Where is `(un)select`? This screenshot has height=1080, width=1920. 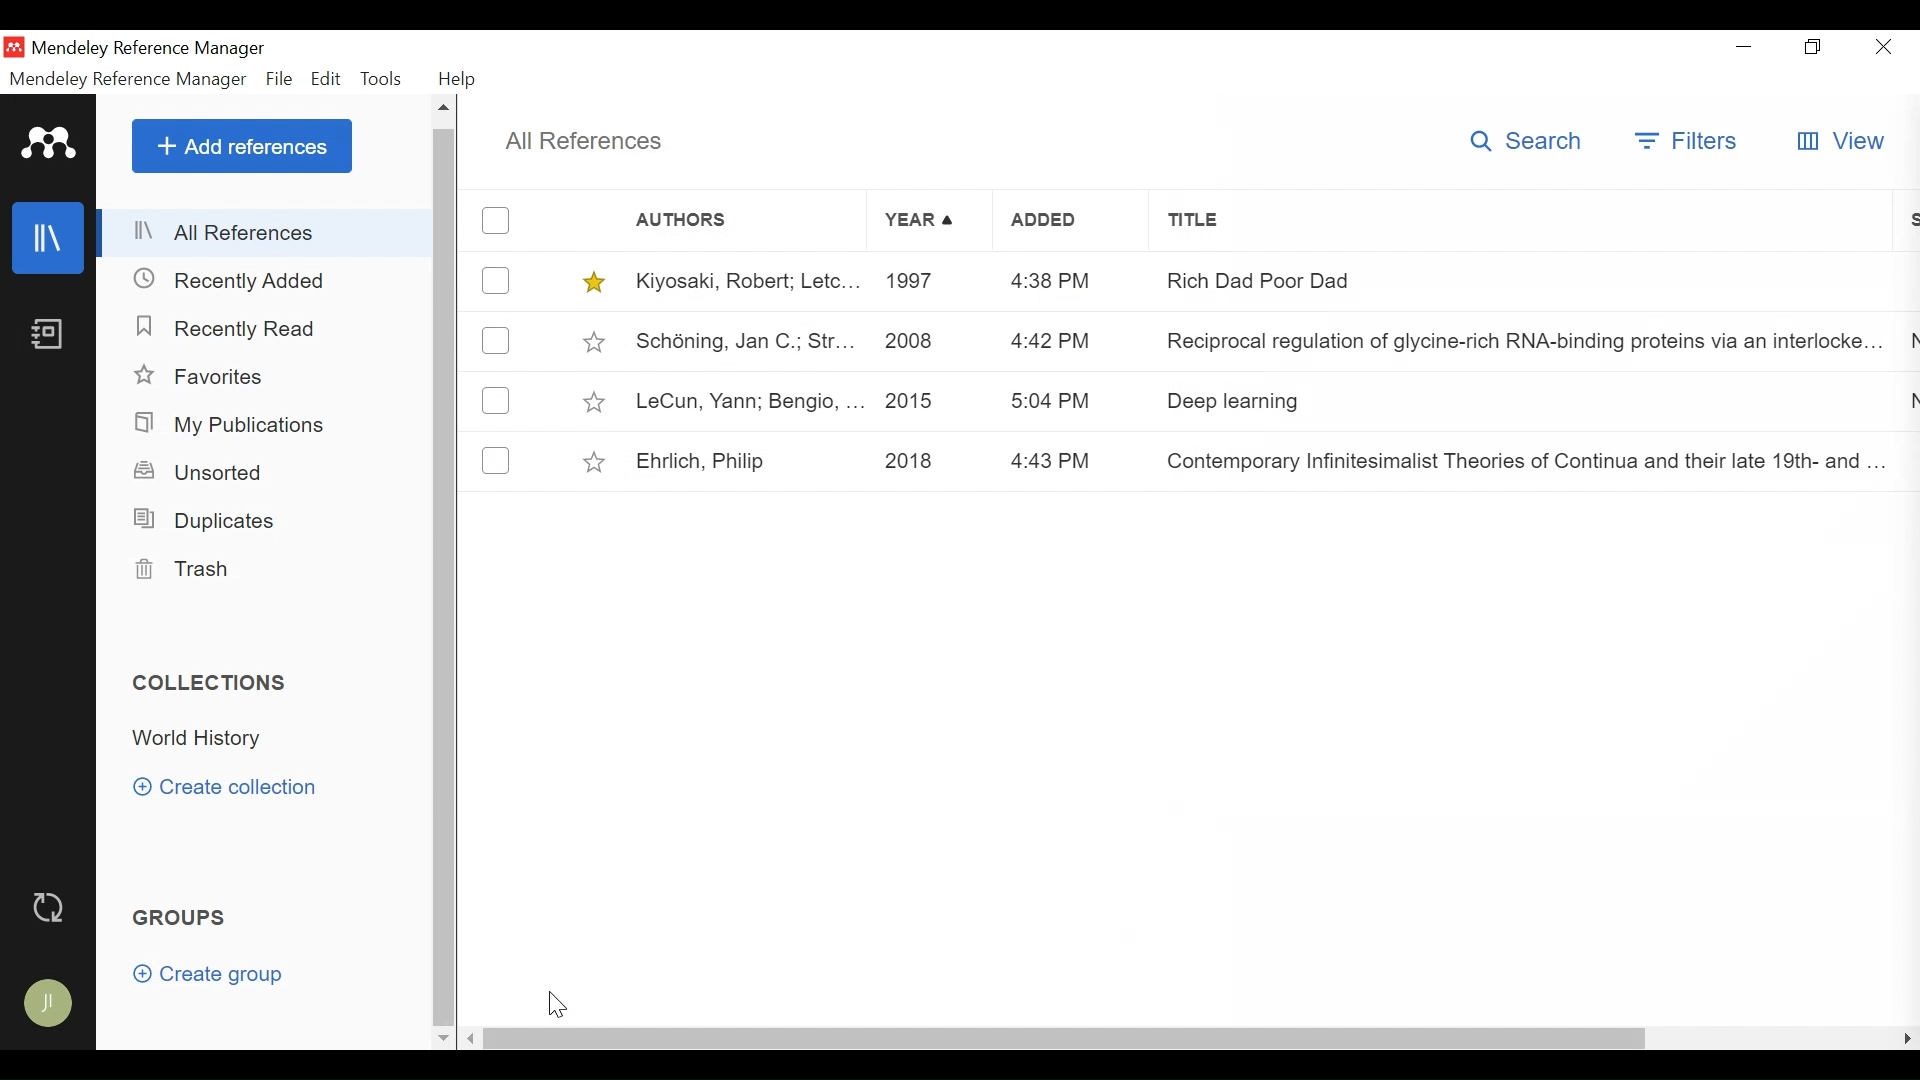 (un)select is located at coordinates (503, 402).